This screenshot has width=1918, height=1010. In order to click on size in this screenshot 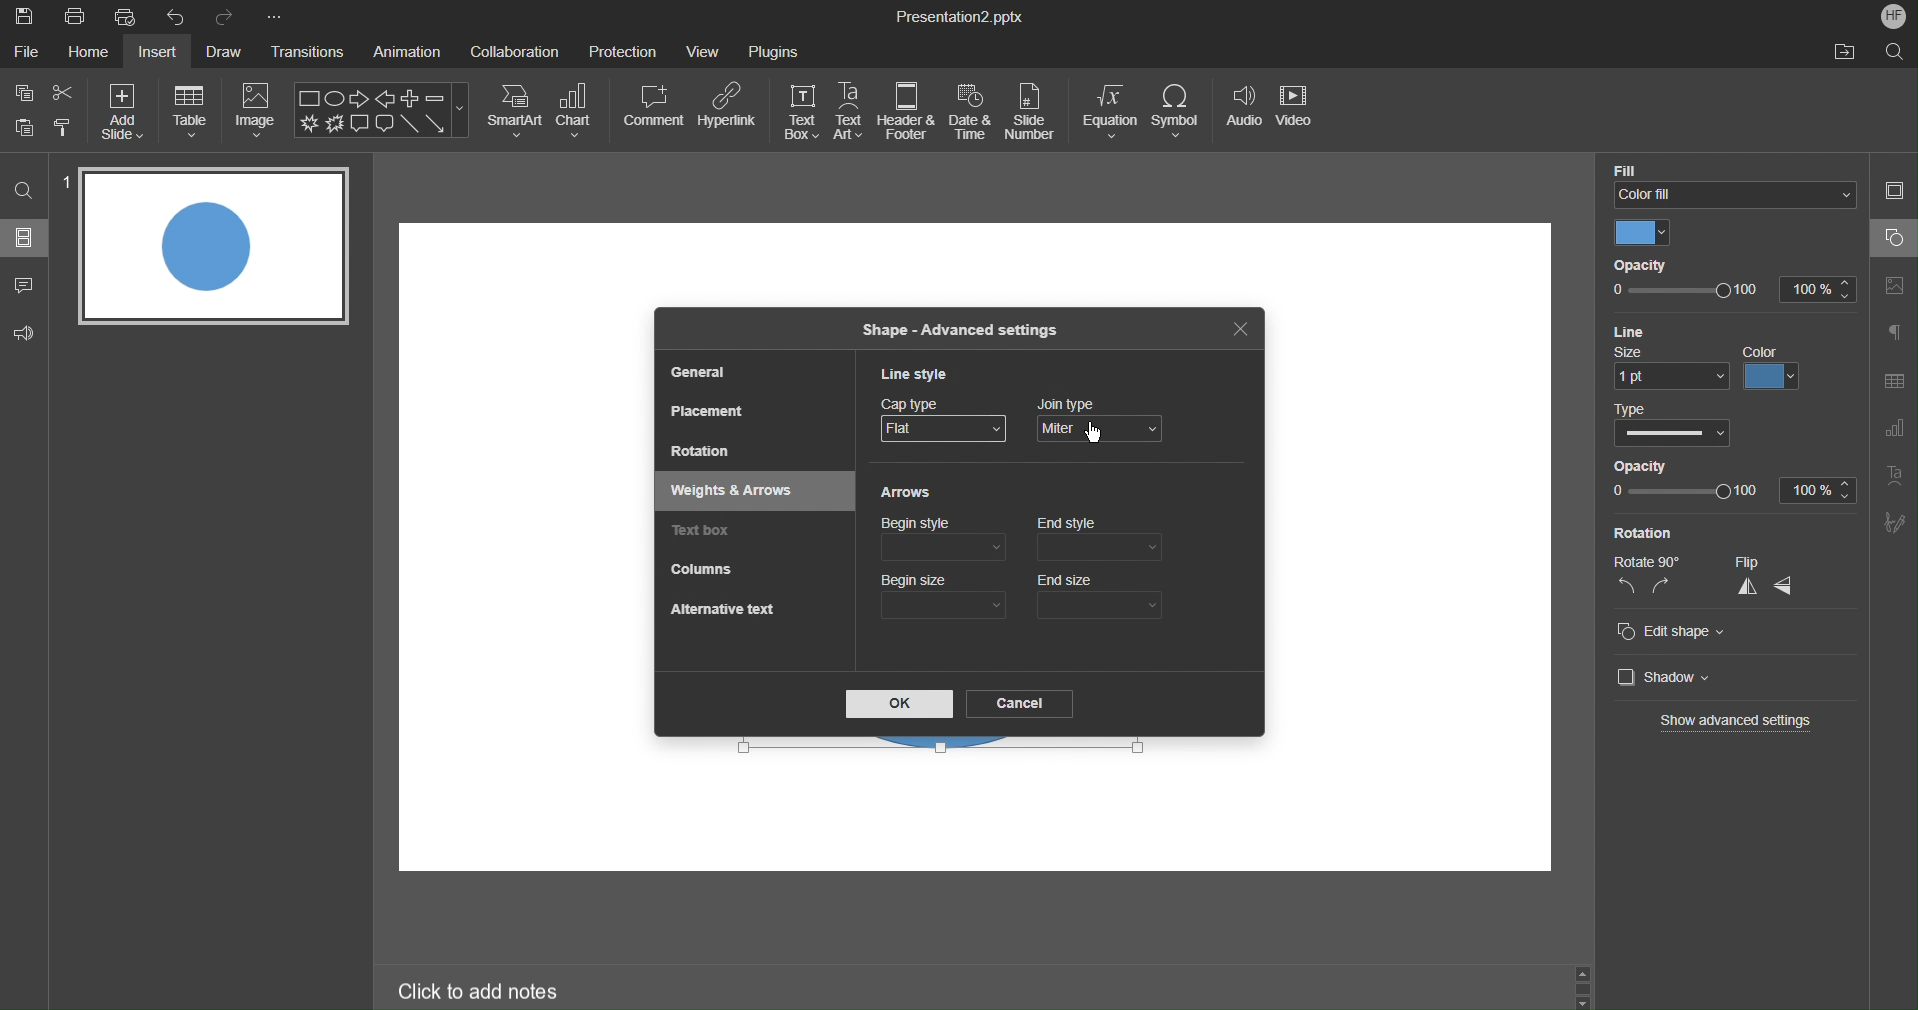, I will do `click(1671, 367)`.